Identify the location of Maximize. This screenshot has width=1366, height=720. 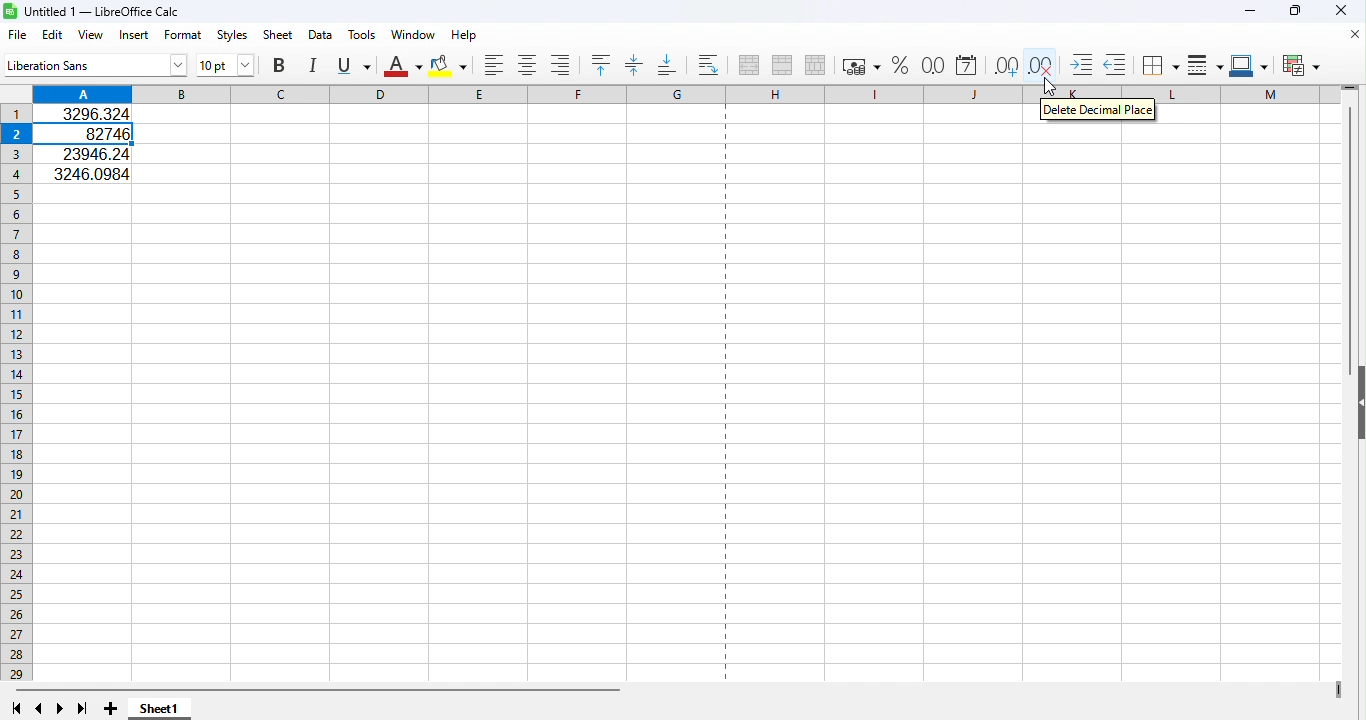
(1294, 11).